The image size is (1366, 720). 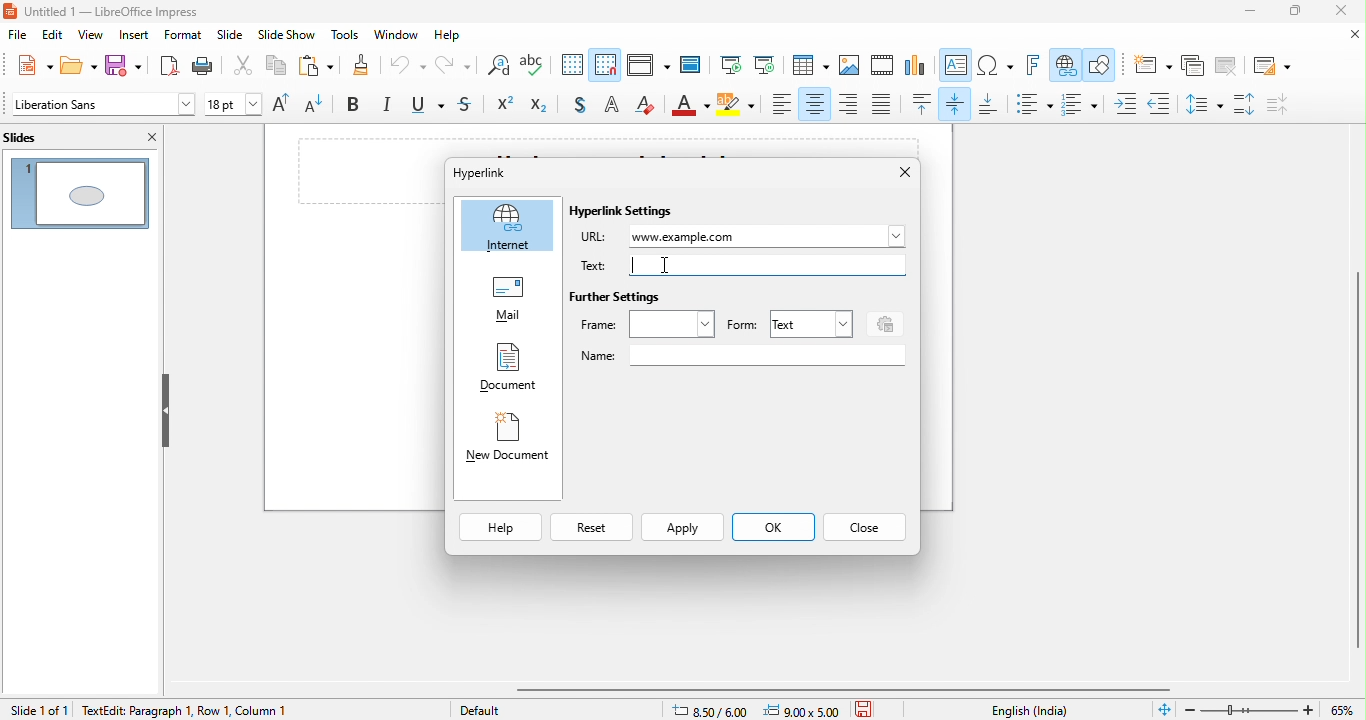 What do you see at coordinates (635, 264) in the screenshot?
I see `typing cursor` at bounding box center [635, 264].